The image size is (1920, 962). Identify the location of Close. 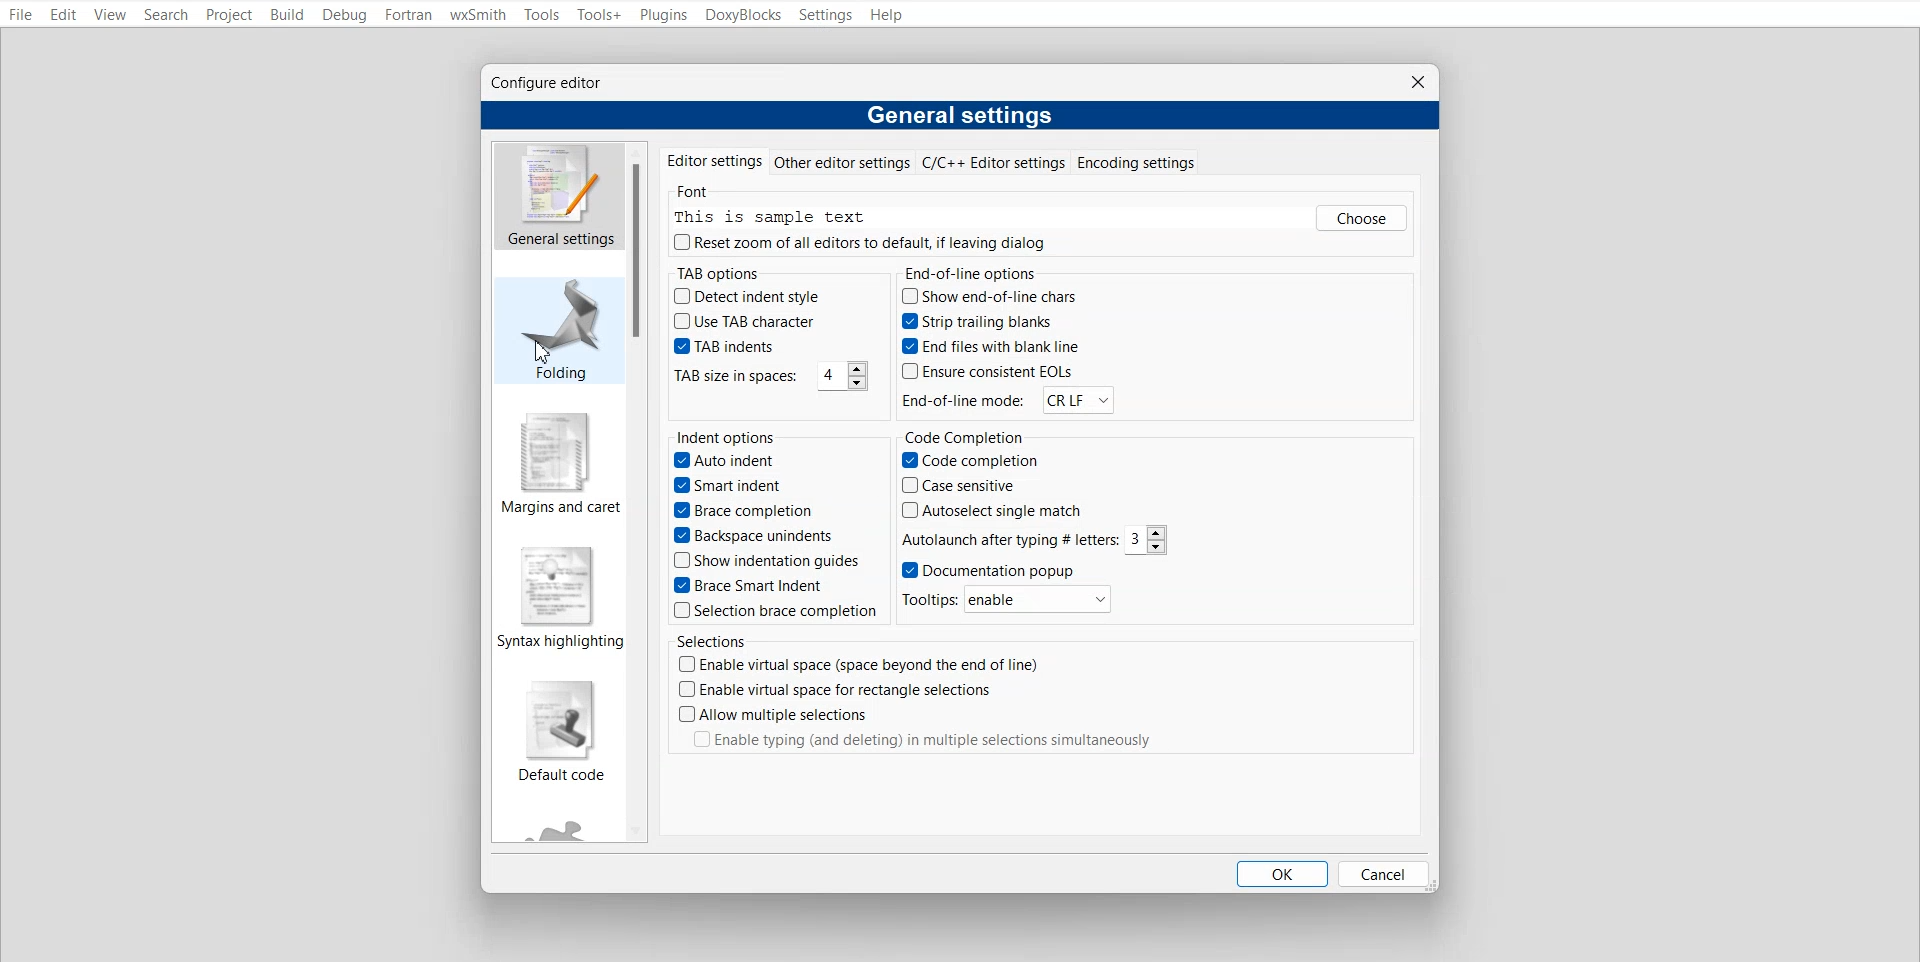
(1416, 82).